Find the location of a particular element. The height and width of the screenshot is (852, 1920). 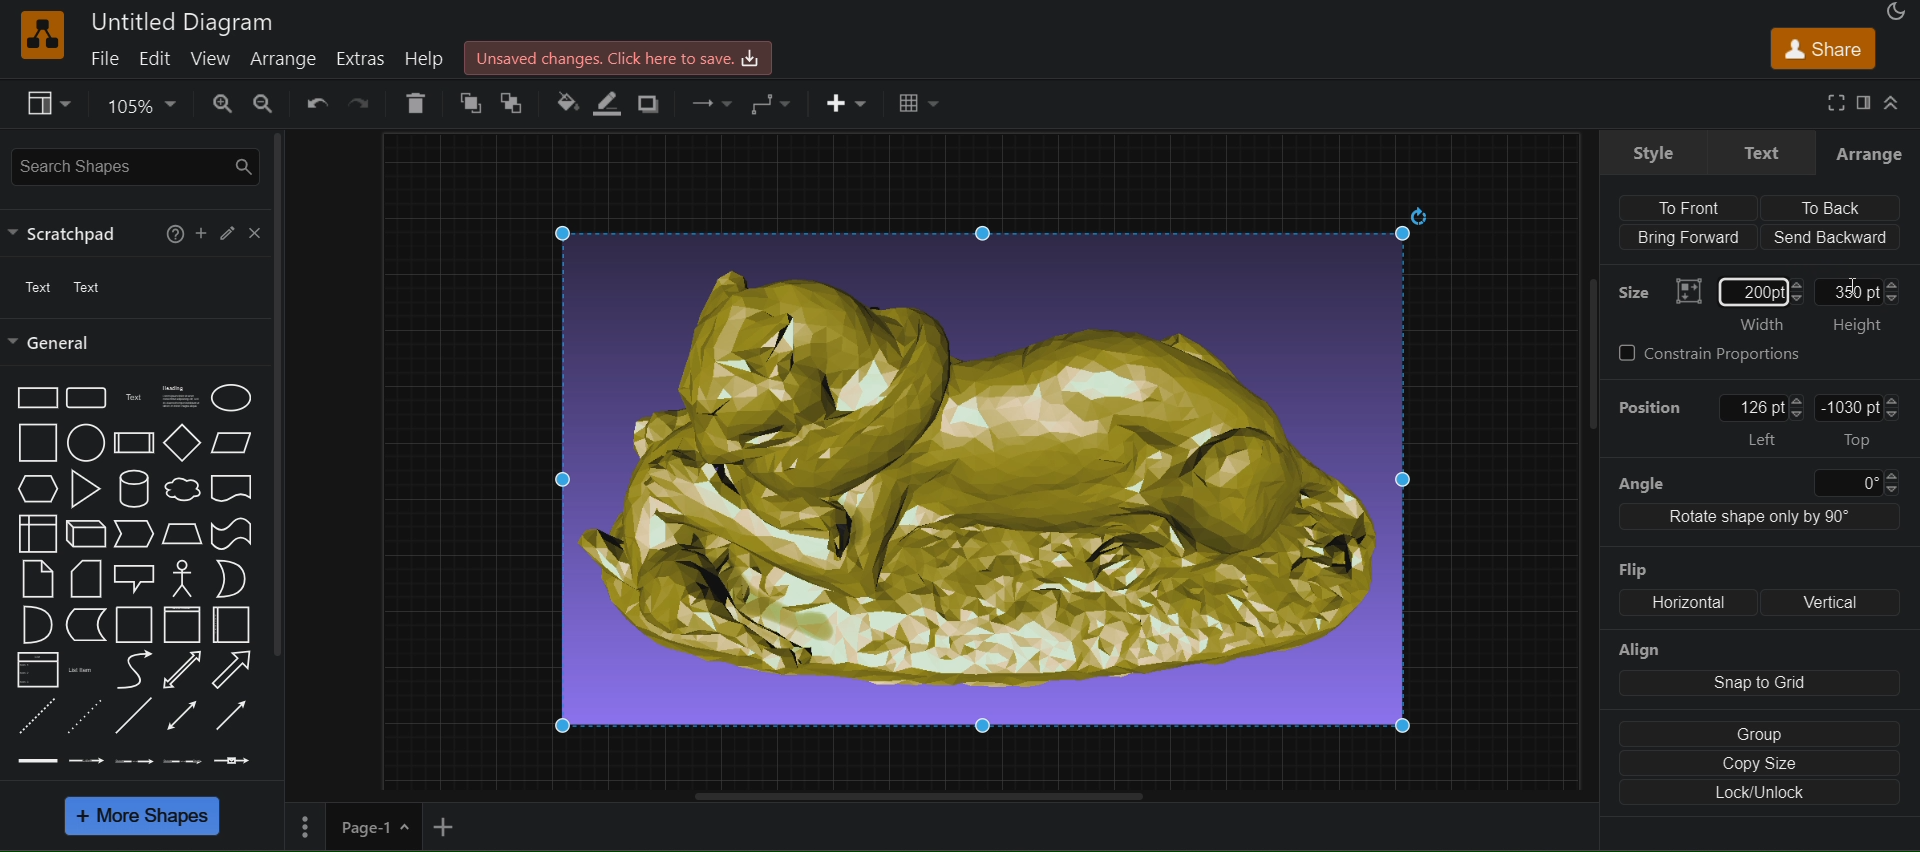

arrange is located at coordinates (285, 60).